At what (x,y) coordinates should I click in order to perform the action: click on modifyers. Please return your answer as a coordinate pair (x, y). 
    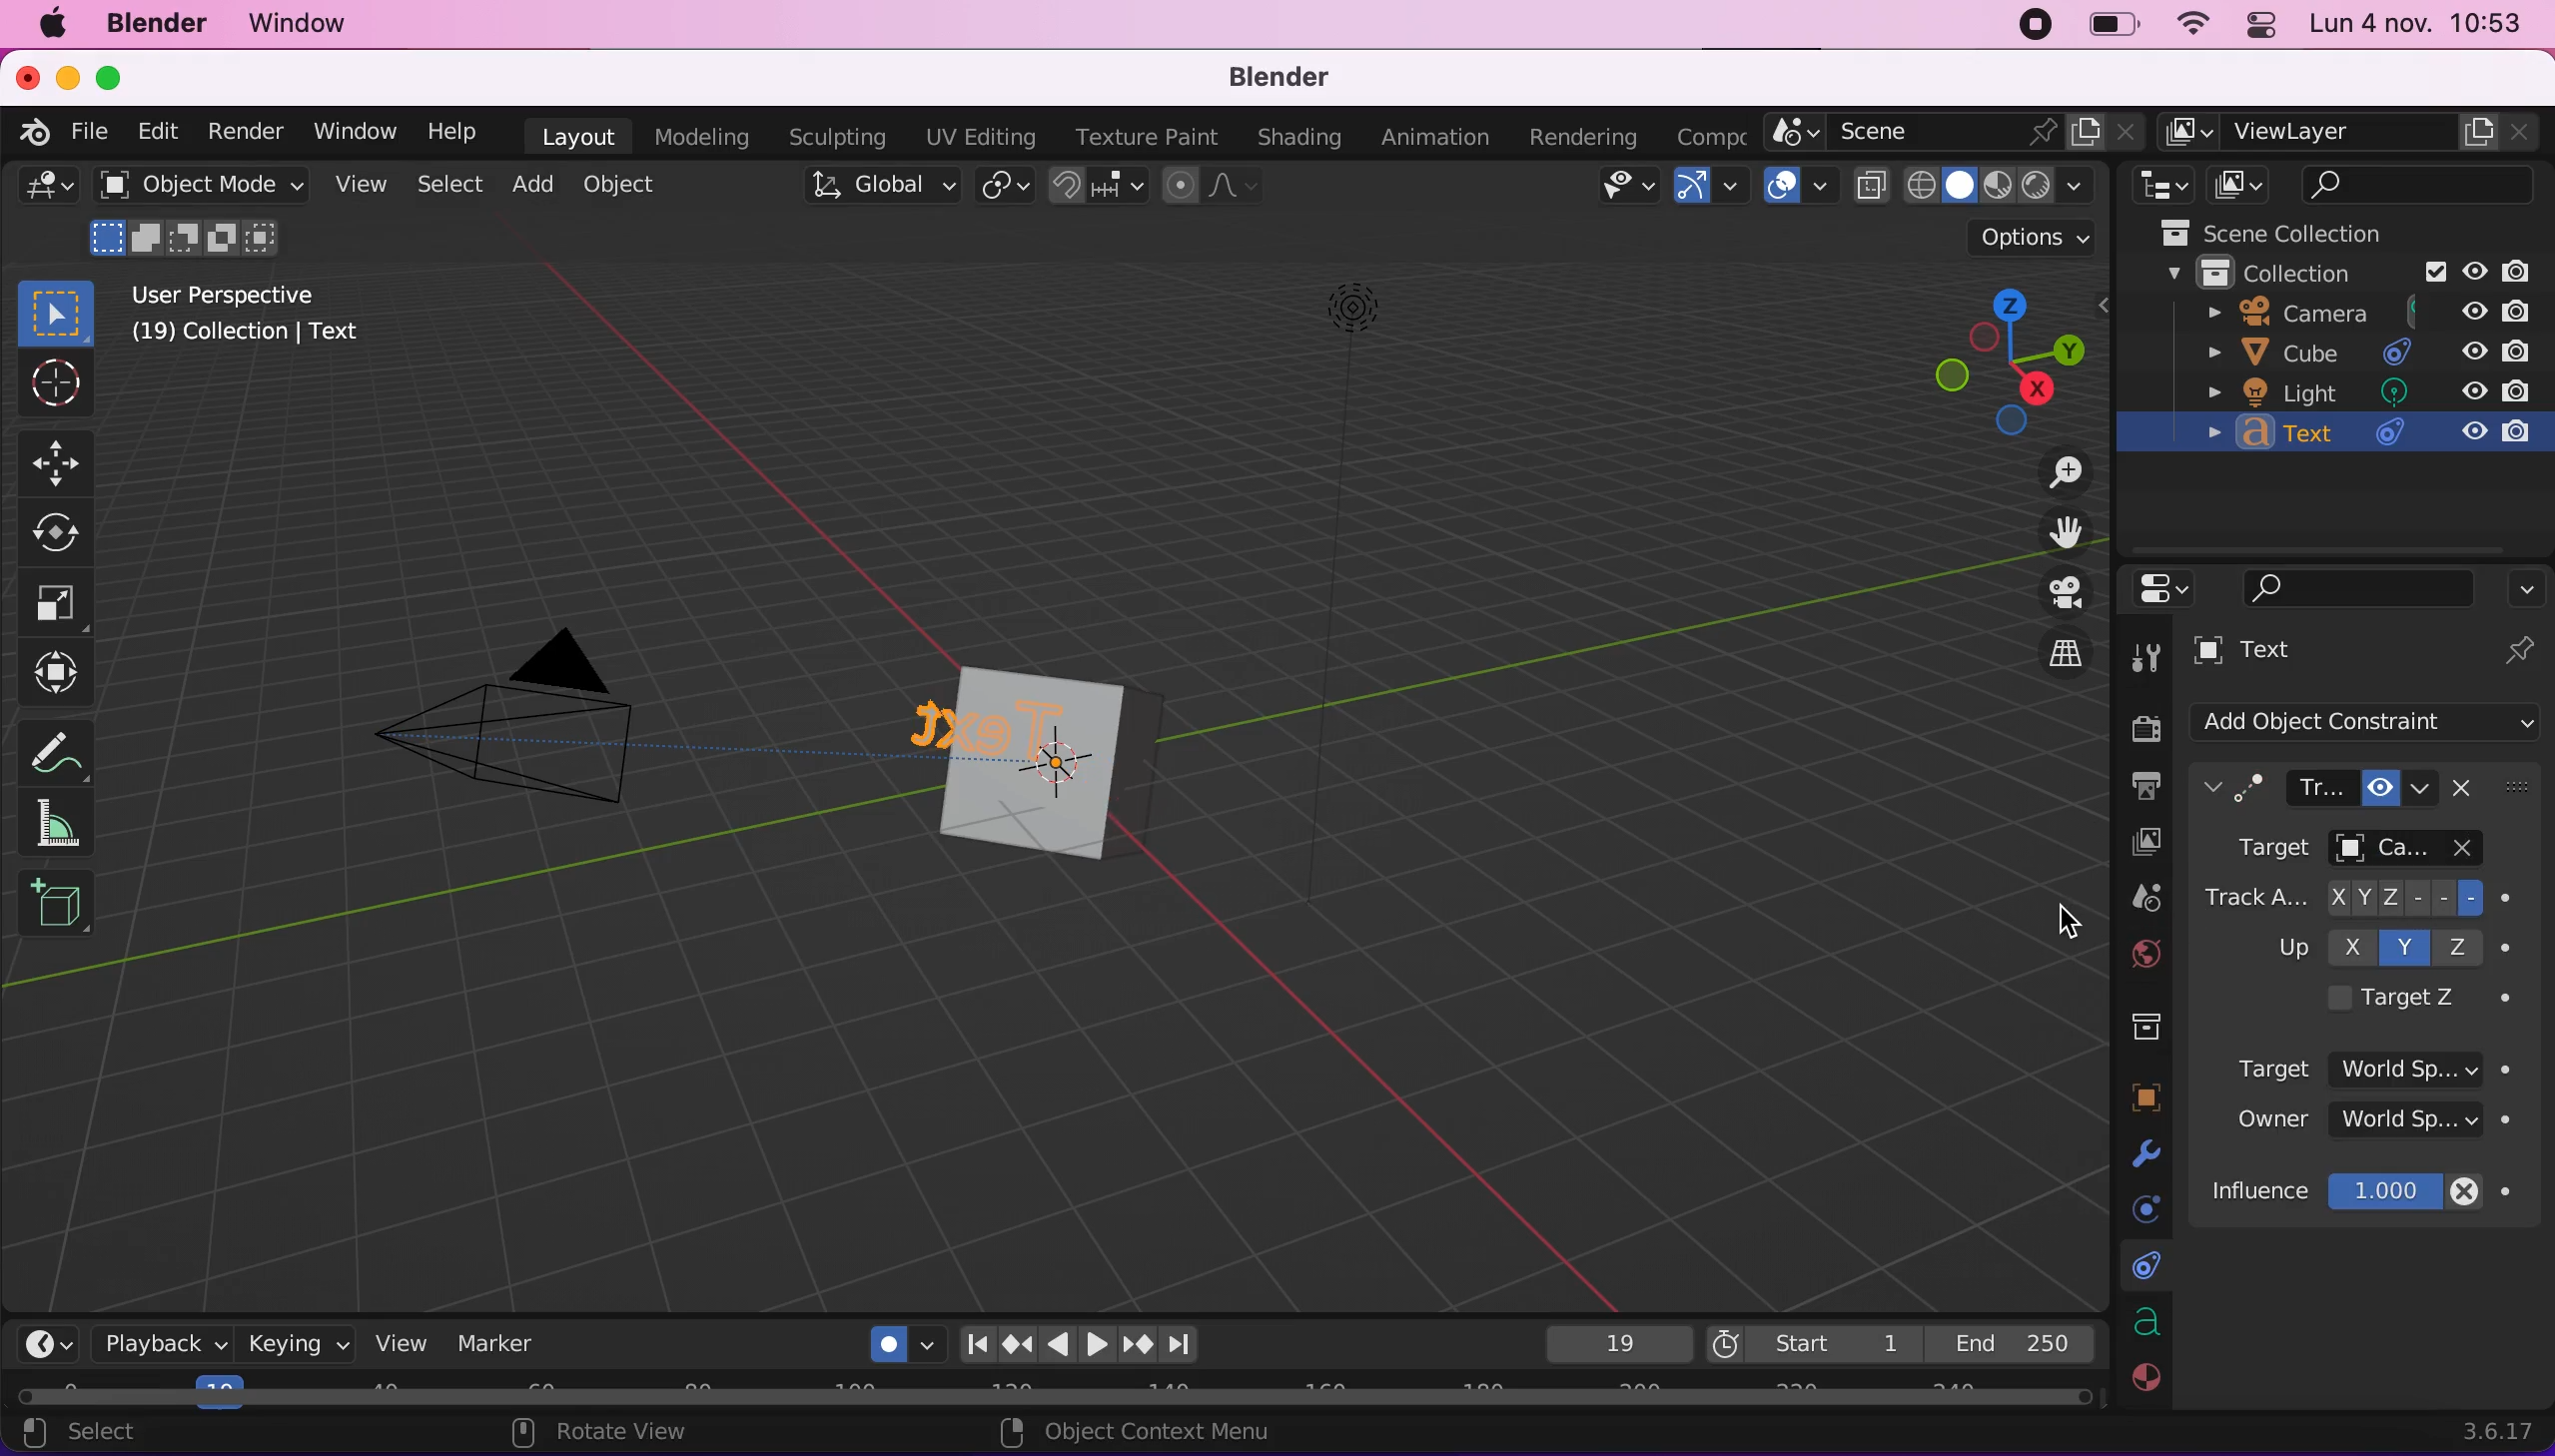
    Looking at the image, I should click on (2148, 1154).